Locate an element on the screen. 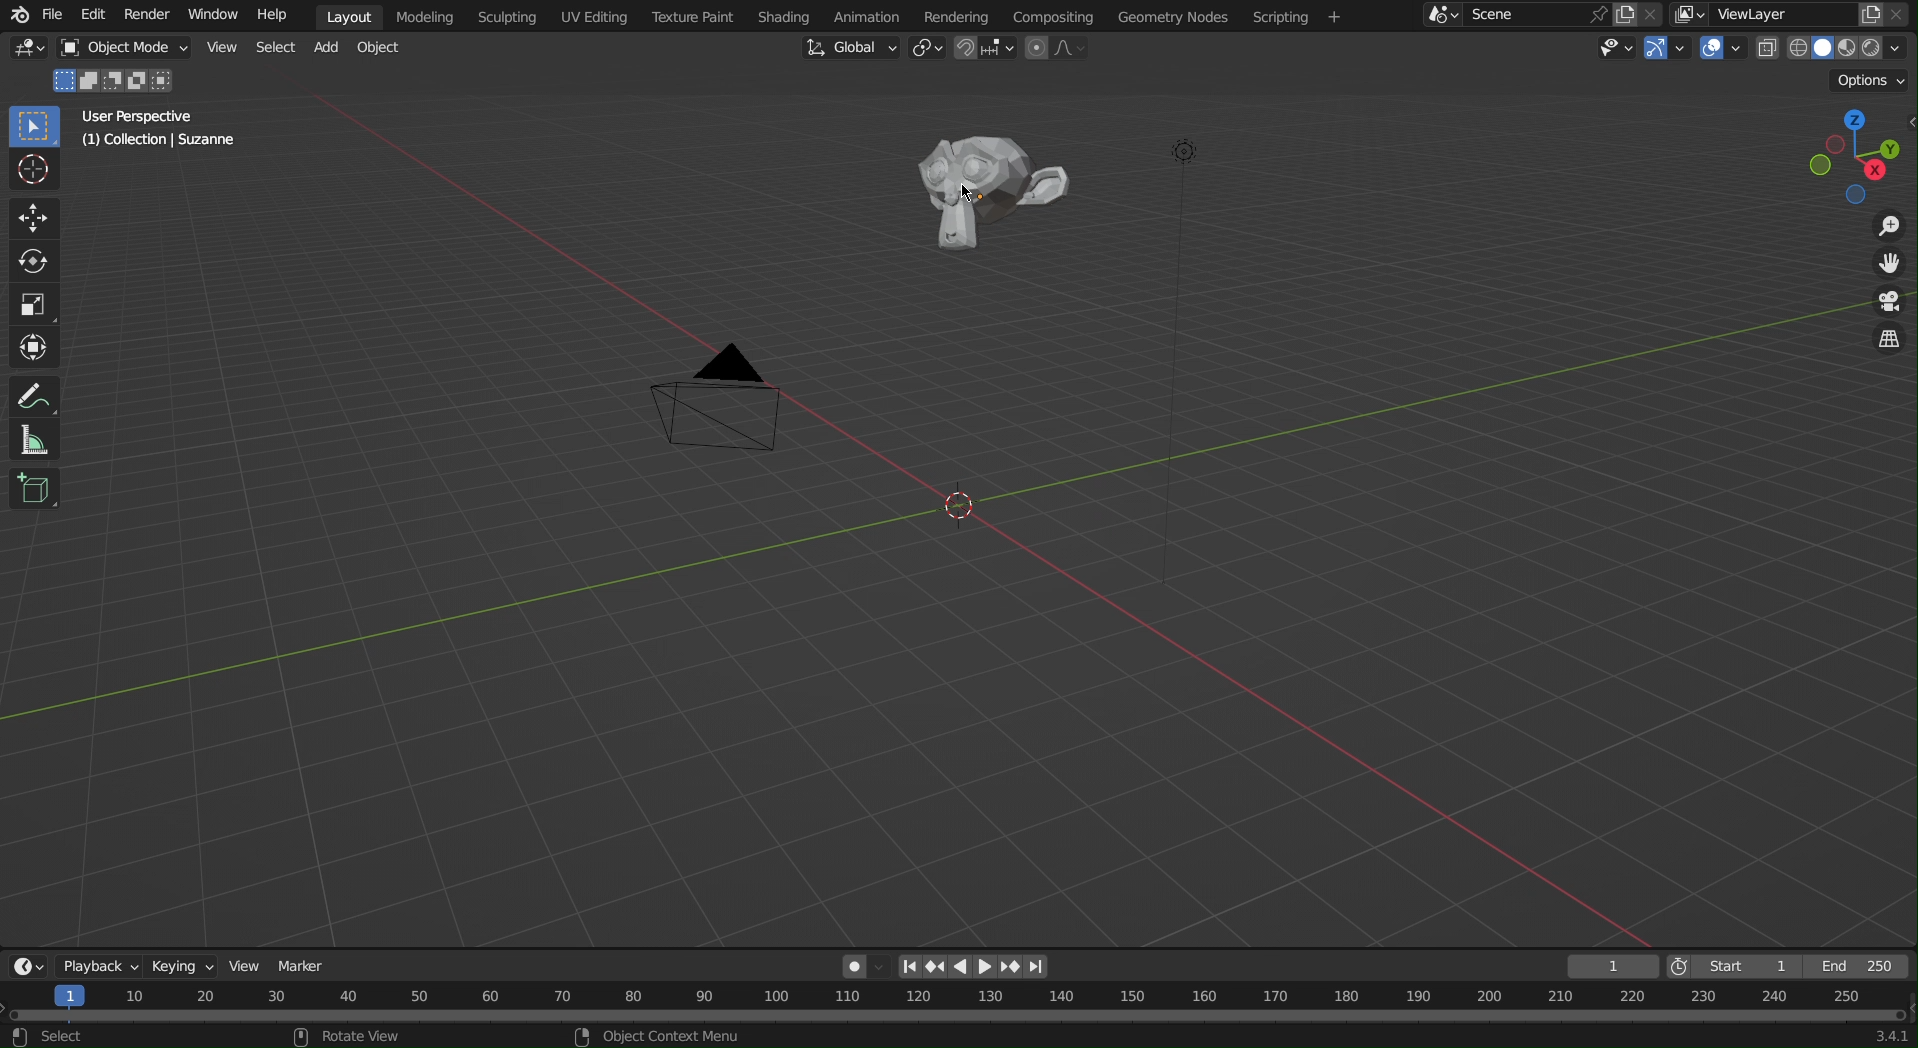 The width and height of the screenshot is (1918, 1048). Select Box is located at coordinates (34, 125).